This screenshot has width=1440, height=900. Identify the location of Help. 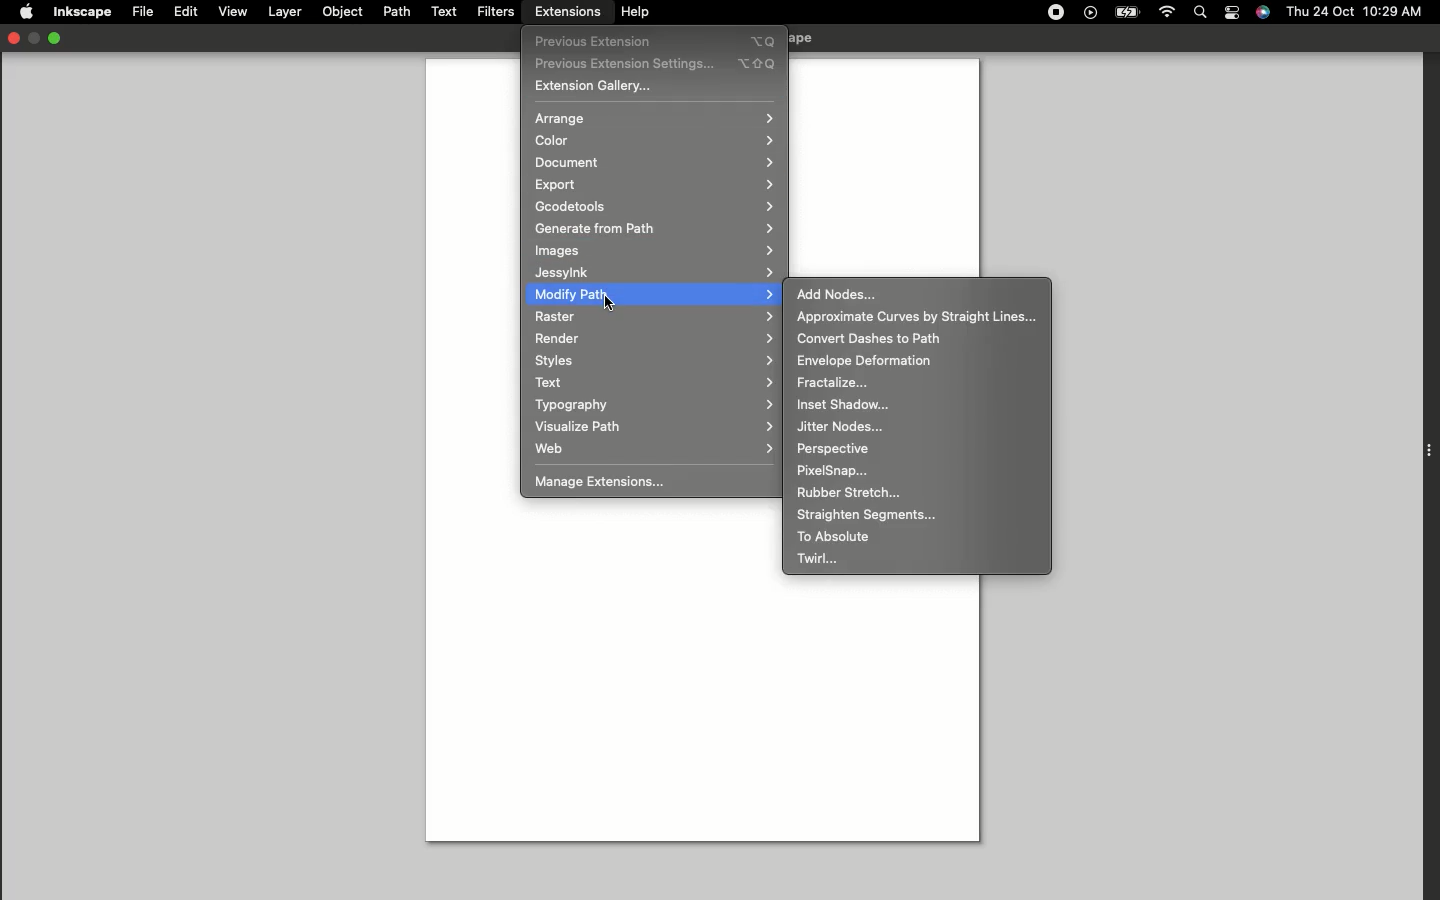
(636, 11).